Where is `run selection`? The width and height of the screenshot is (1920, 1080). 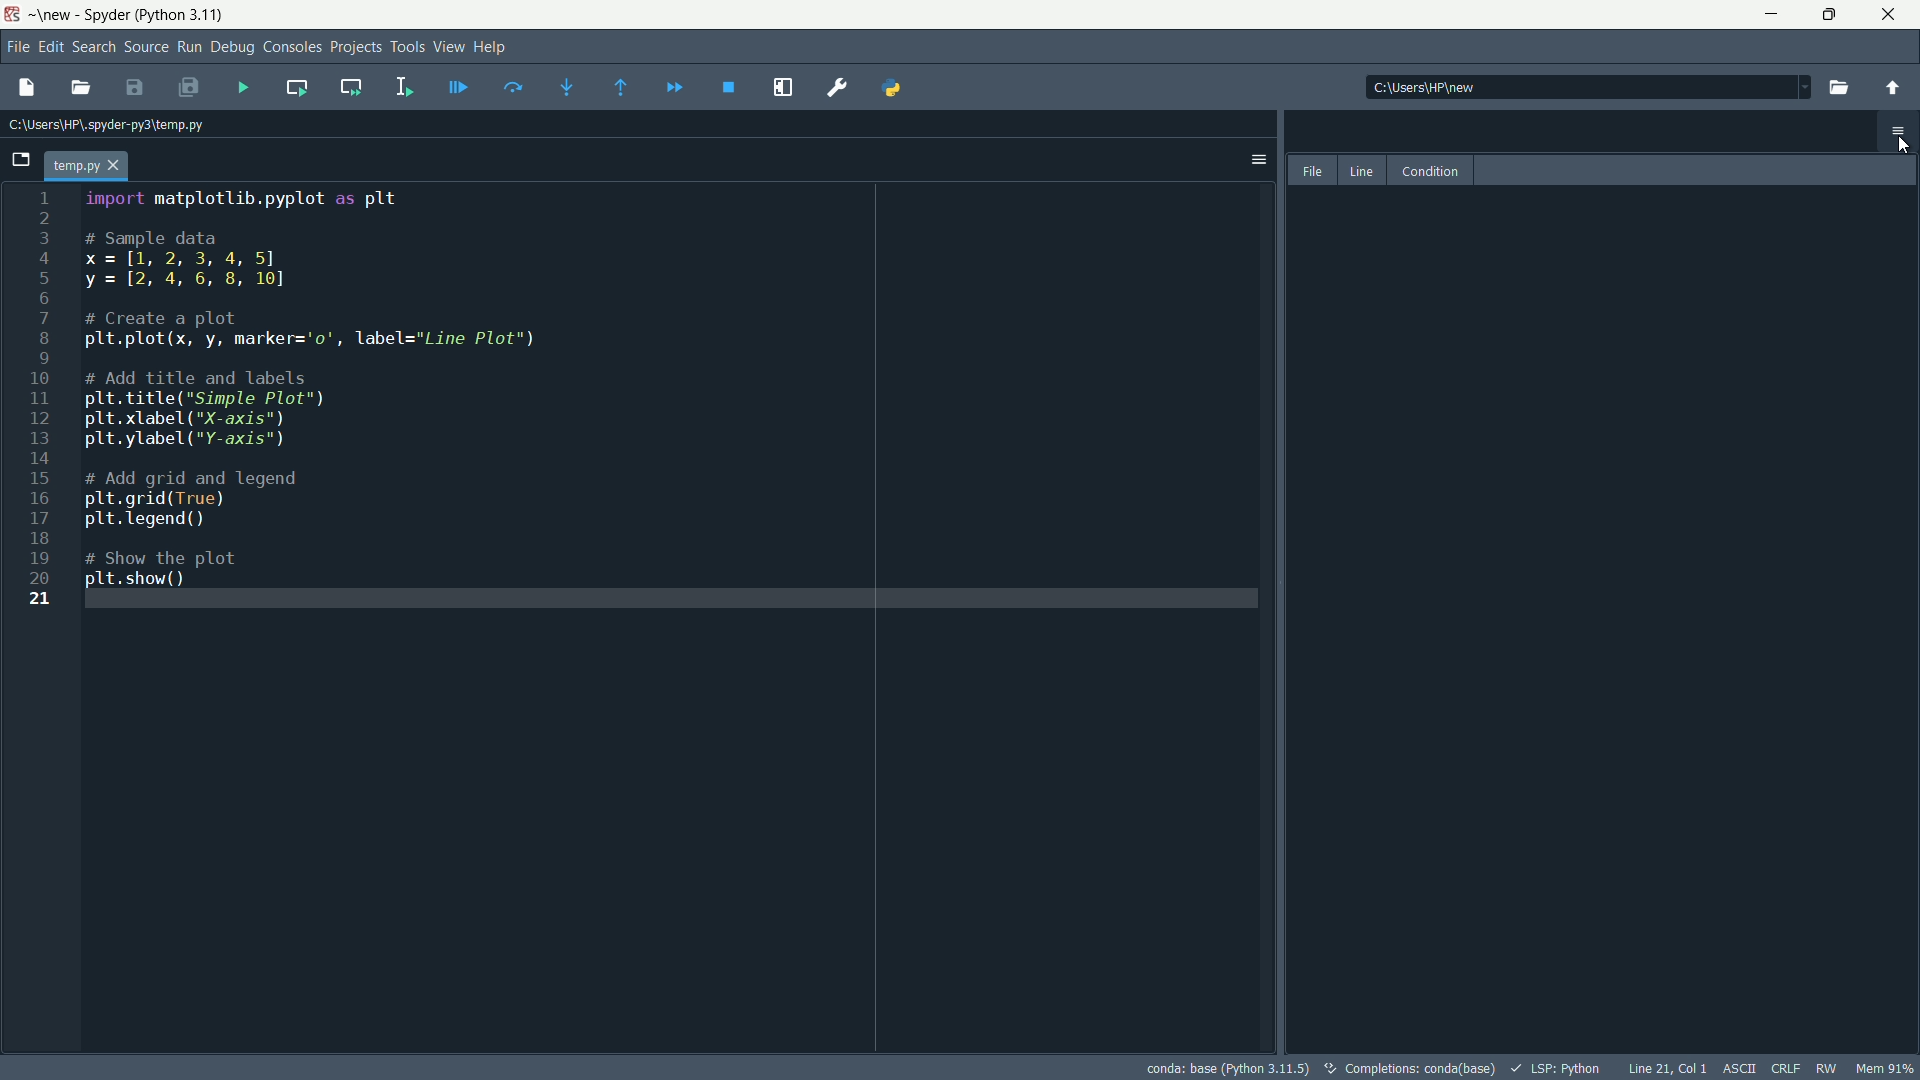
run selection is located at coordinates (402, 86).